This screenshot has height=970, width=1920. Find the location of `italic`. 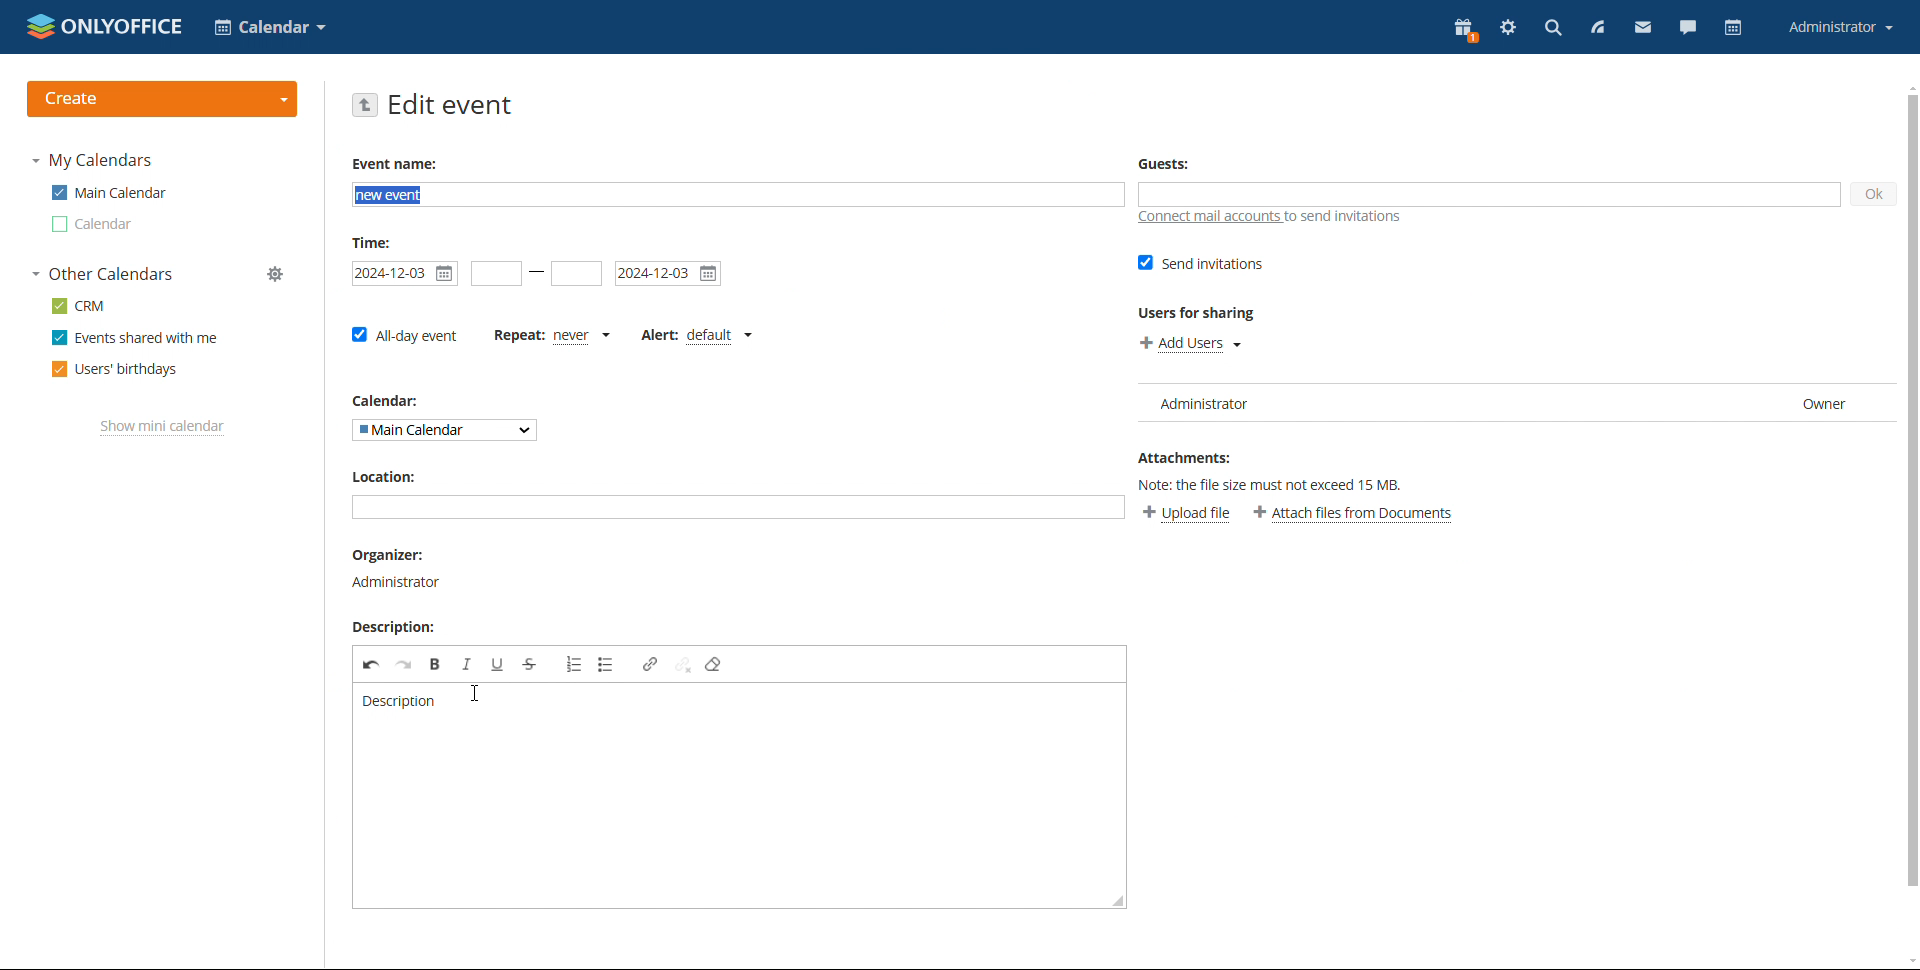

italic is located at coordinates (467, 663).